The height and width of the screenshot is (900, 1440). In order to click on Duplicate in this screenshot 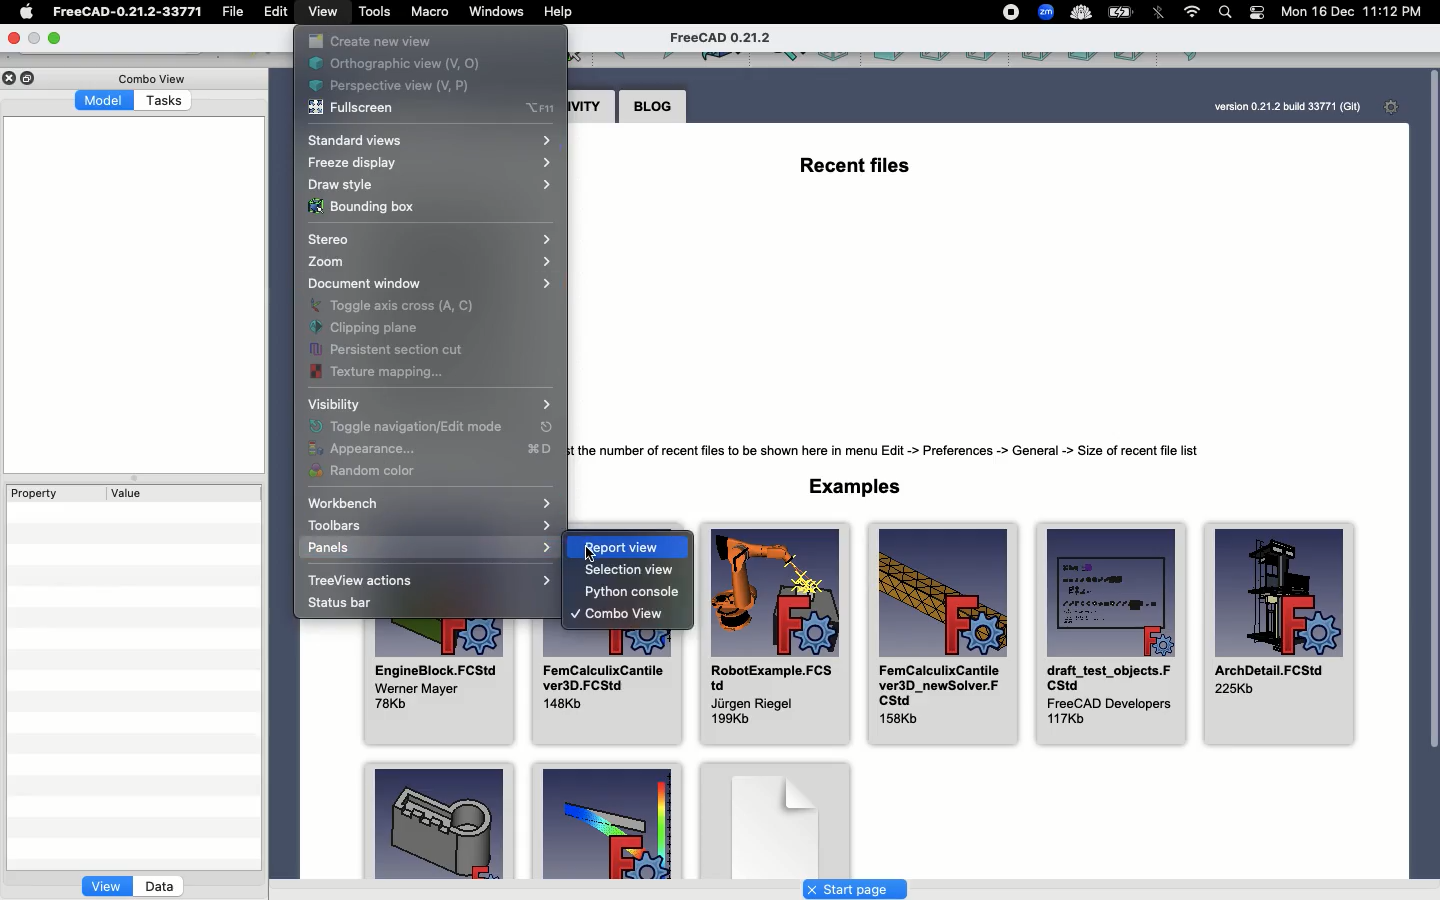, I will do `click(31, 77)`.